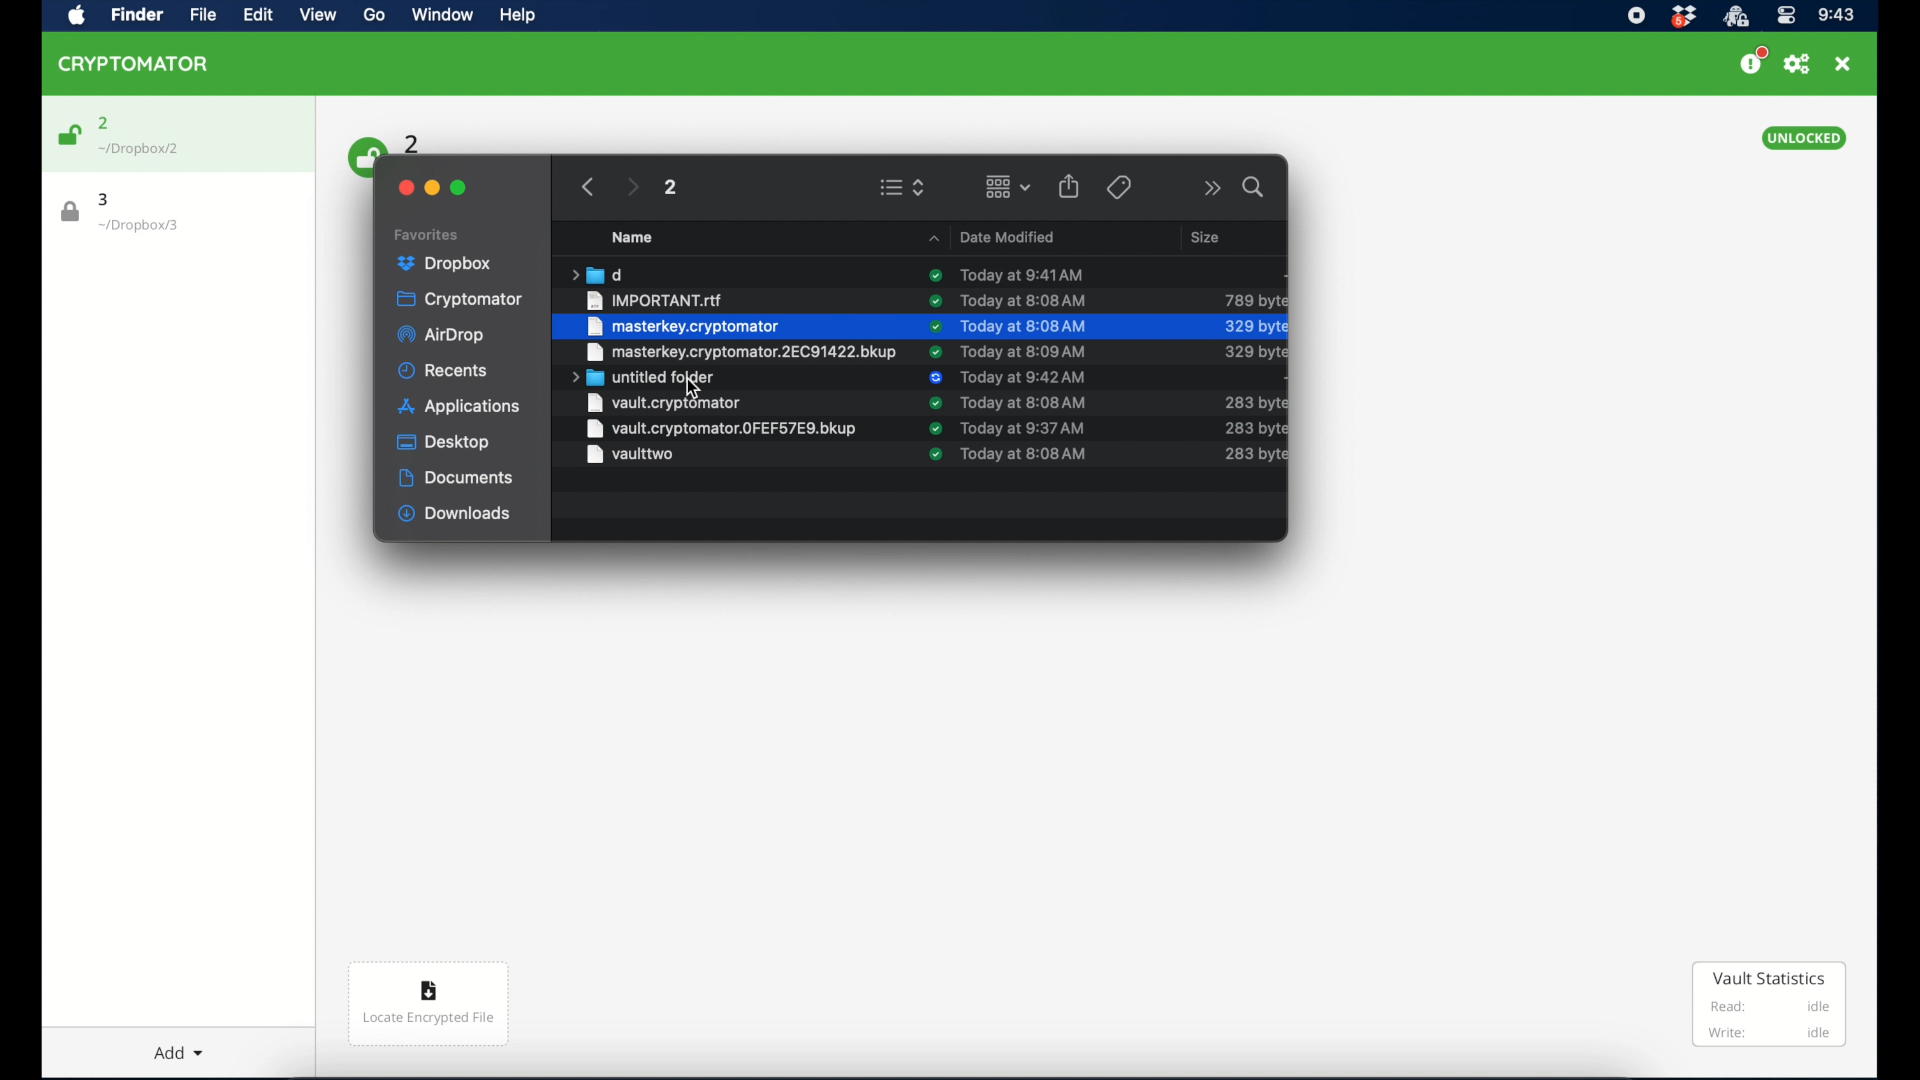 This screenshot has height=1080, width=1920. Describe the element at coordinates (428, 1004) in the screenshot. I see `locate encrypted file` at that location.